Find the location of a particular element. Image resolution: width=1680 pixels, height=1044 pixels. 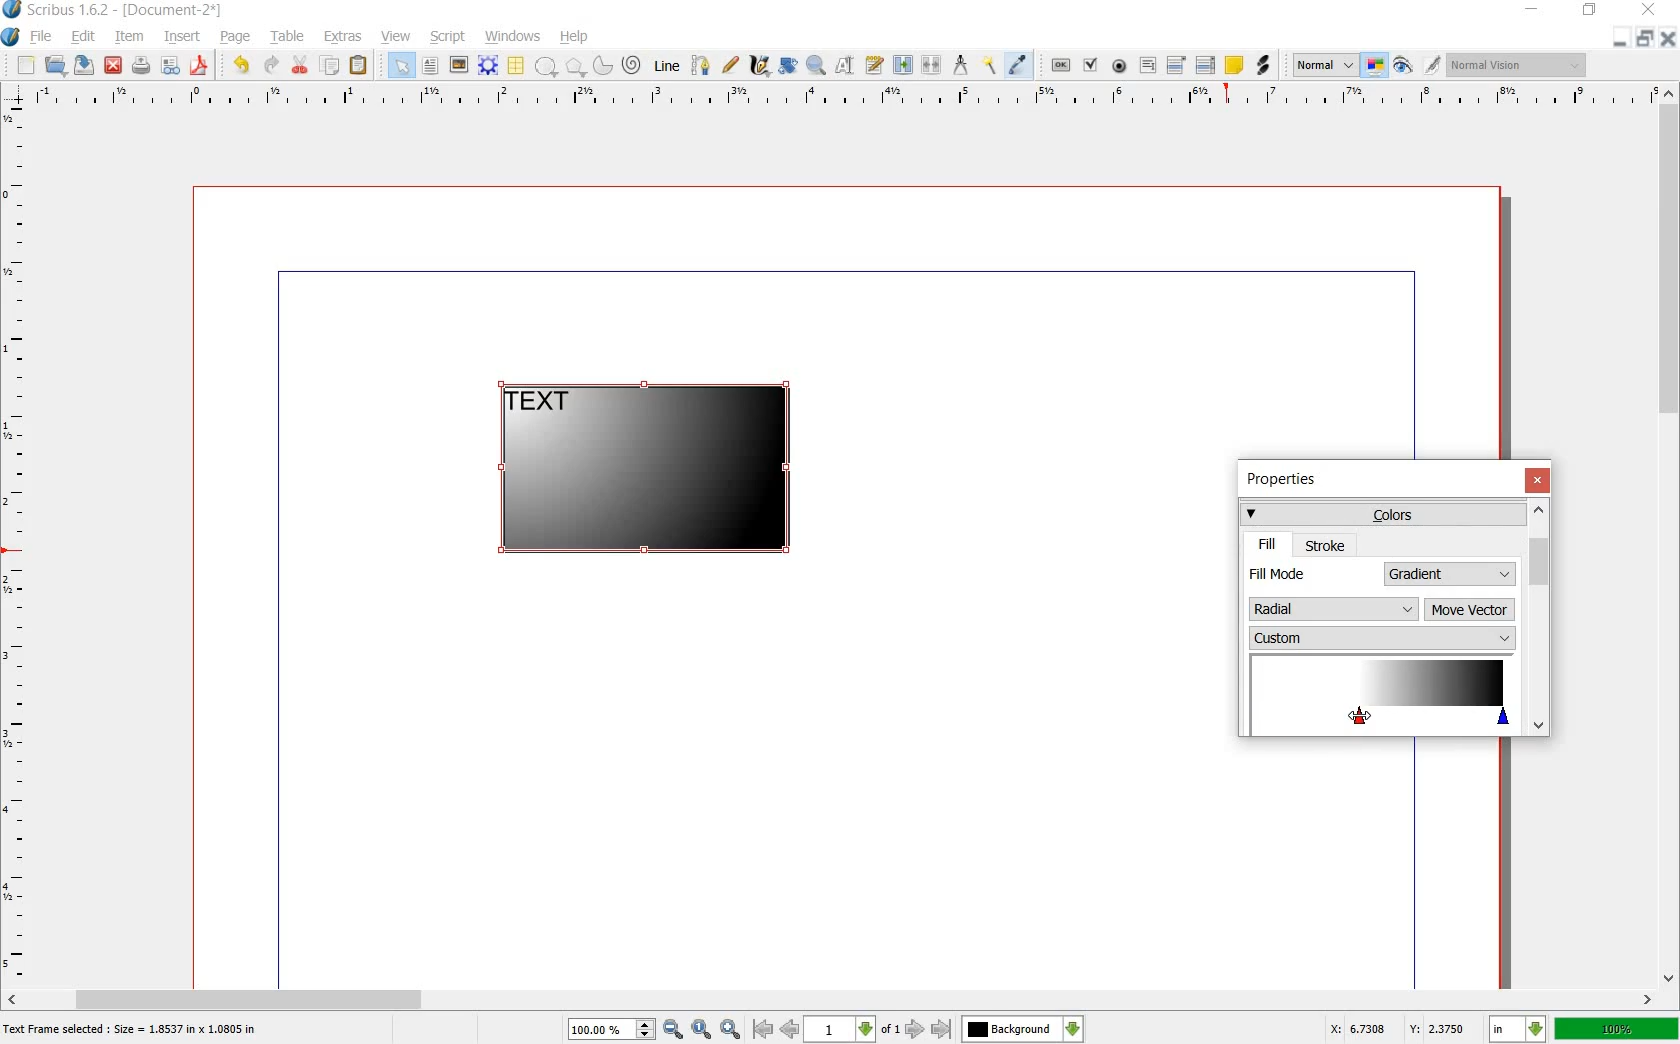

table is located at coordinates (289, 39).